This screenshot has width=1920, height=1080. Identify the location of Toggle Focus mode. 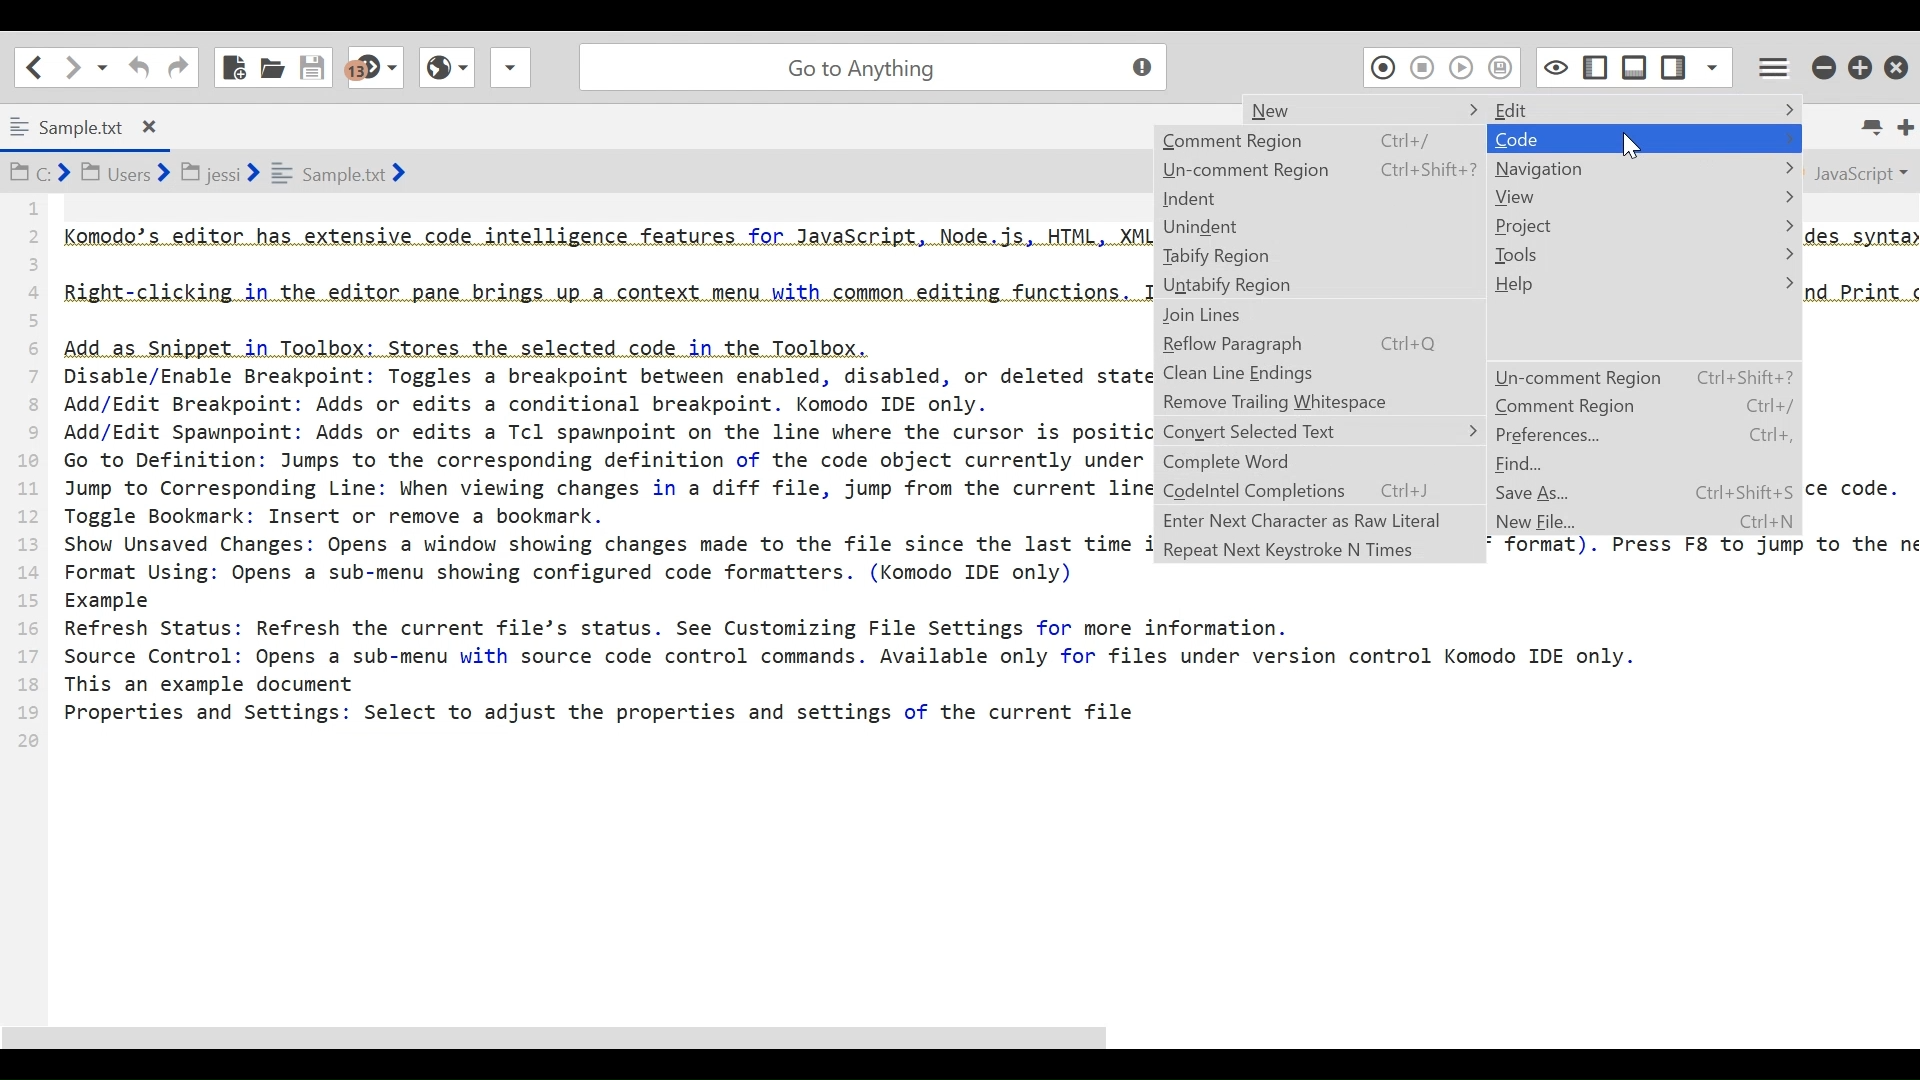
(1553, 66).